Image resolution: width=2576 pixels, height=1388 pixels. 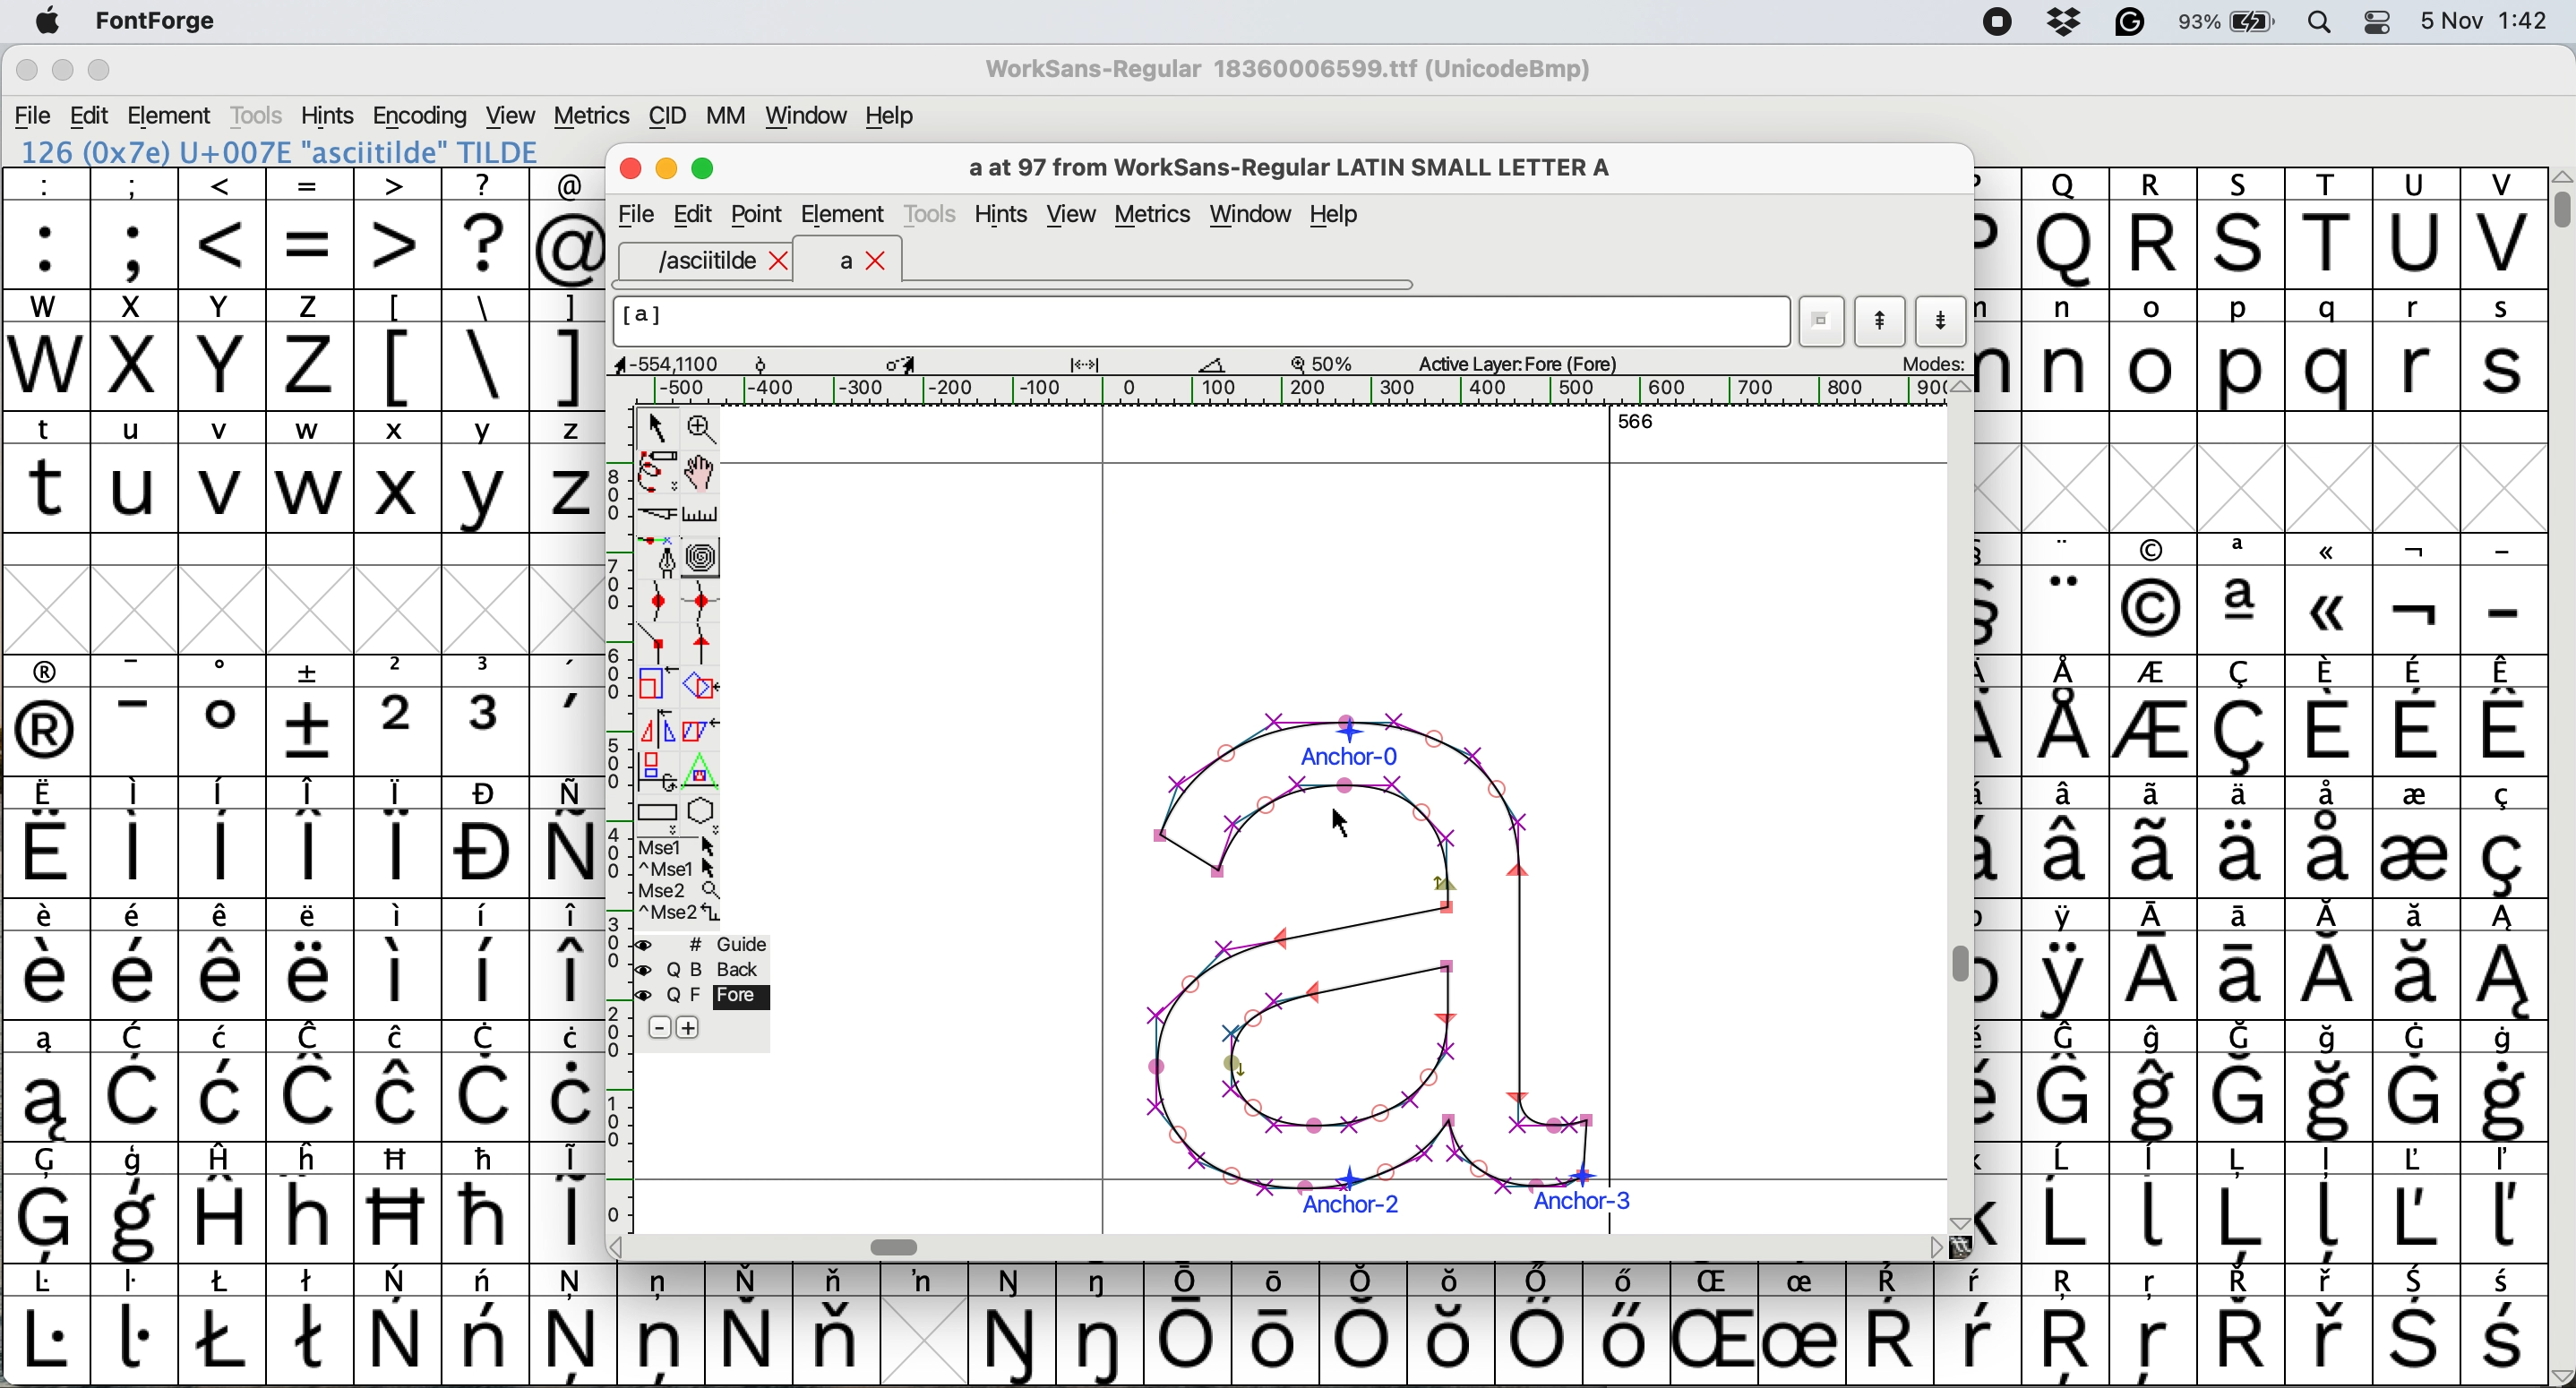 I want to click on symbol, so click(x=2157, y=1082).